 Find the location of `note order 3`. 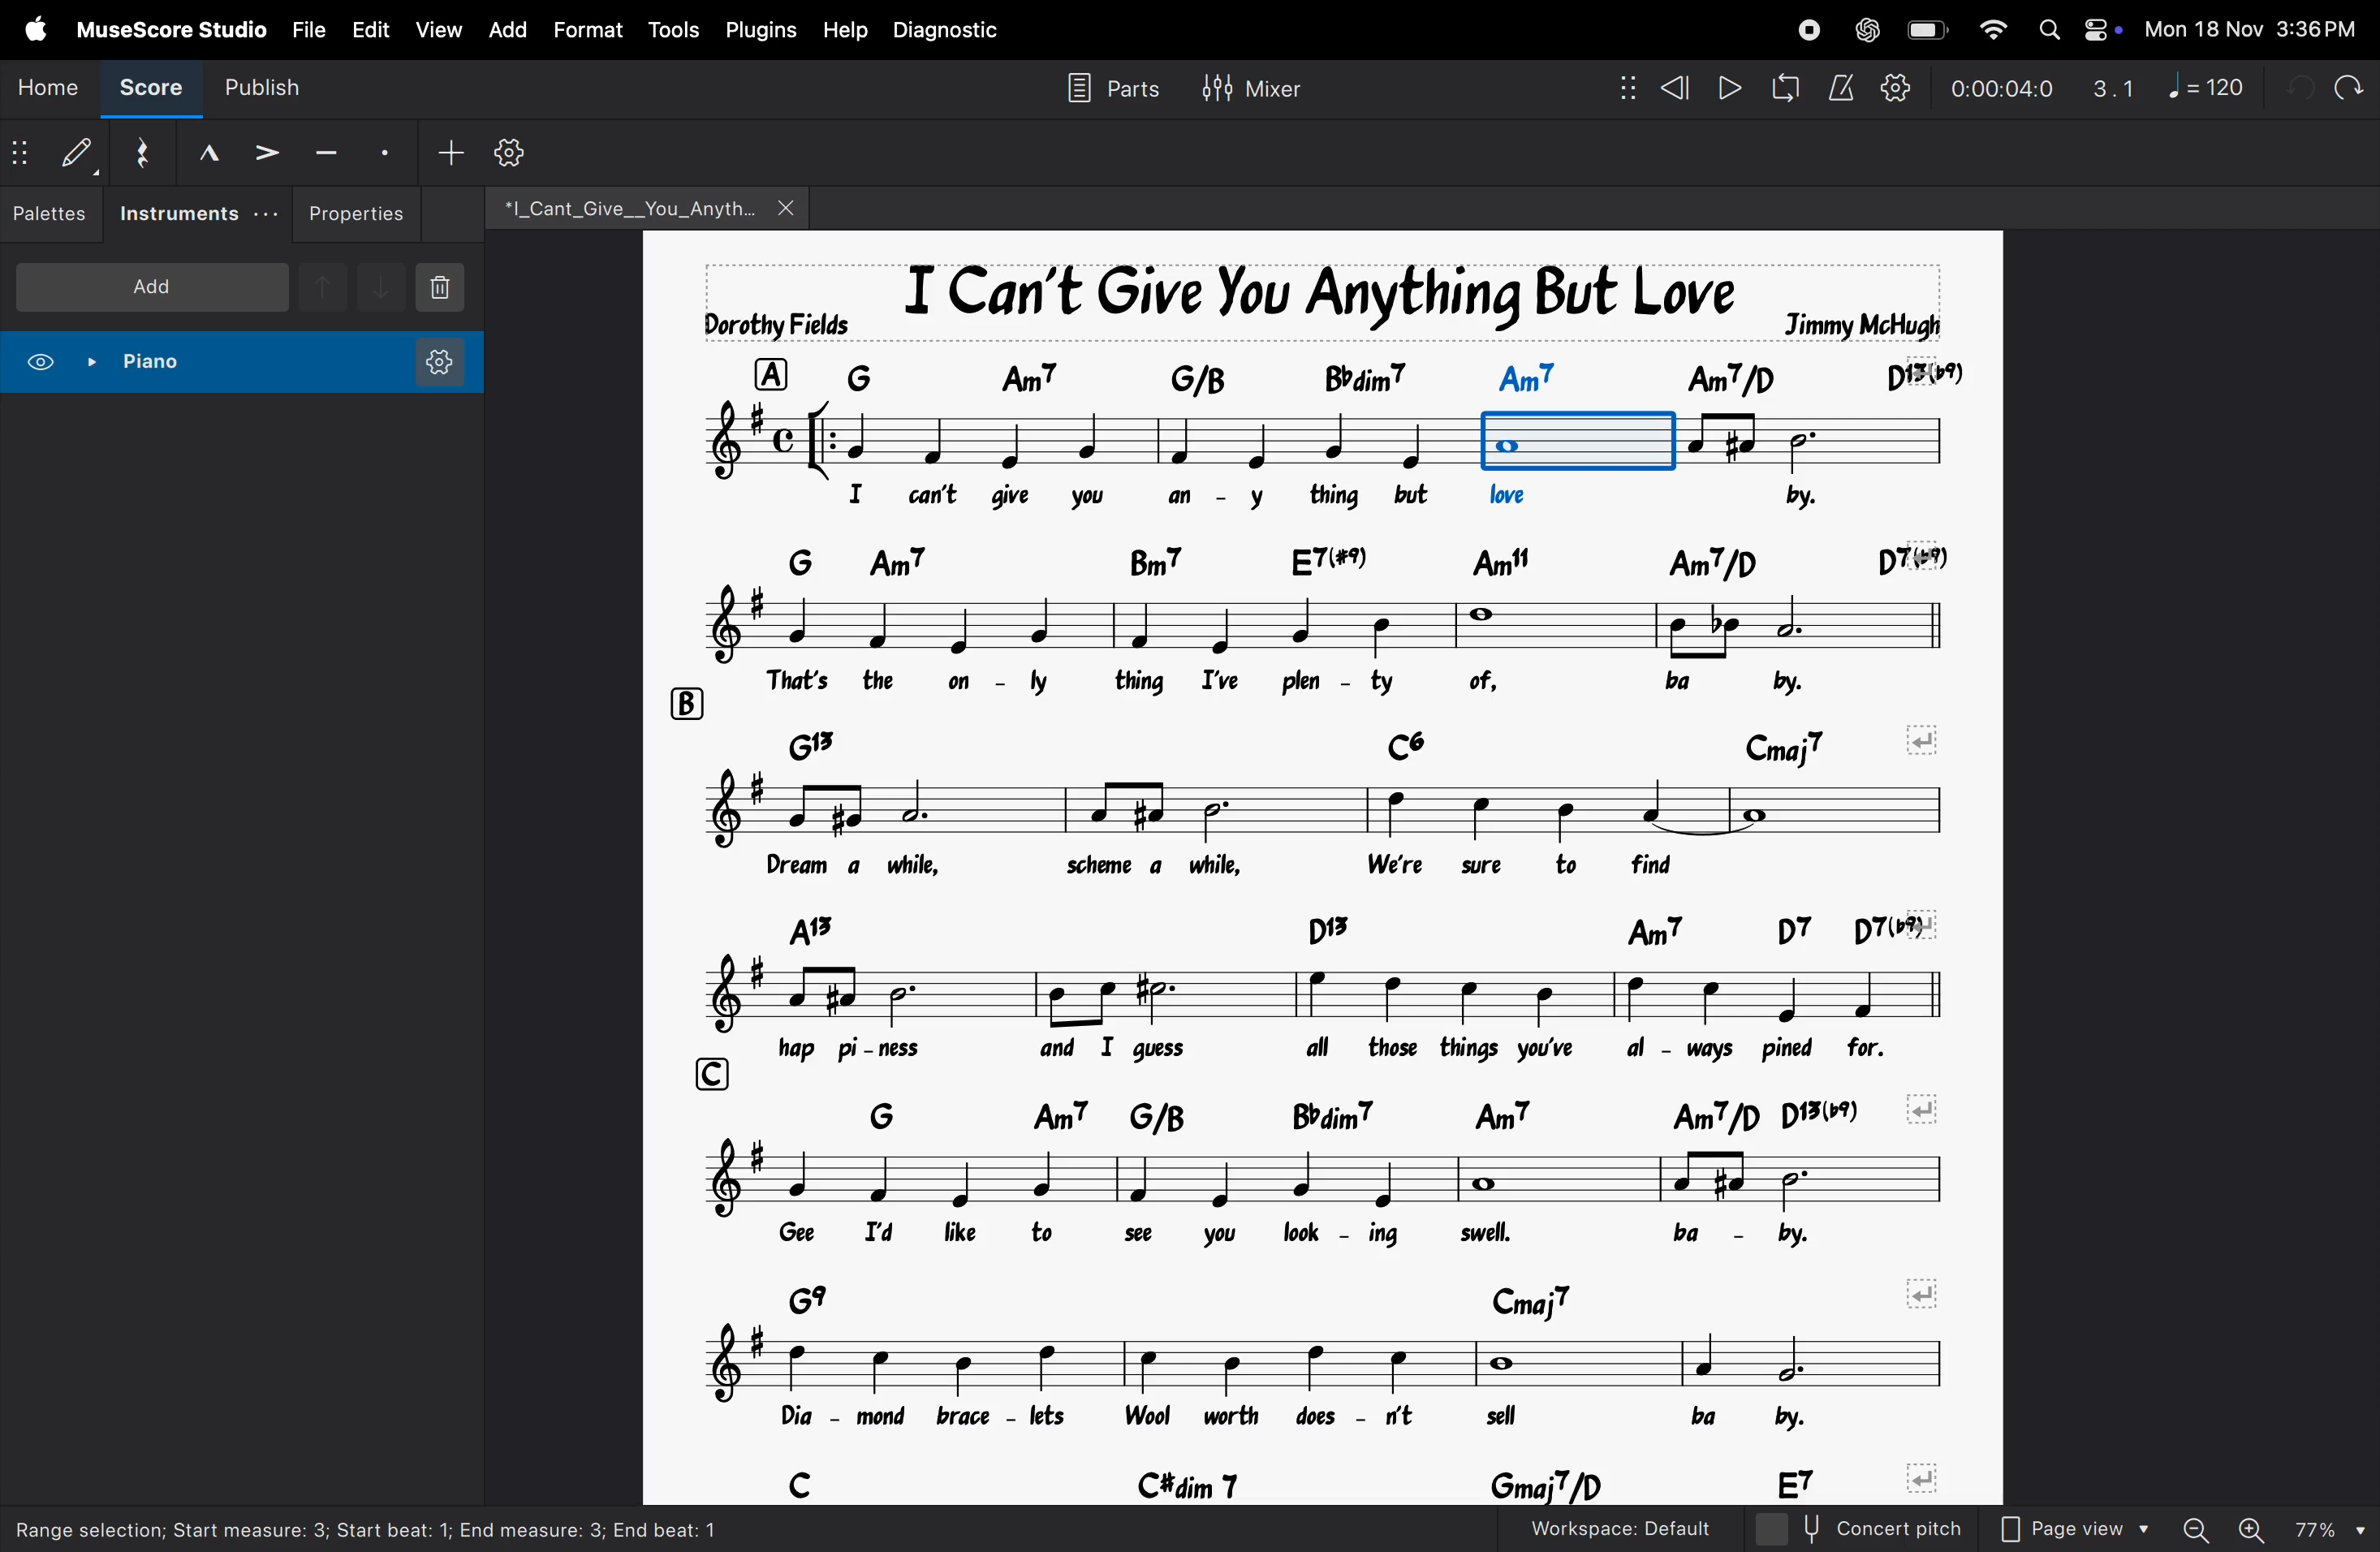

note order 3 is located at coordinates (1582, 441).